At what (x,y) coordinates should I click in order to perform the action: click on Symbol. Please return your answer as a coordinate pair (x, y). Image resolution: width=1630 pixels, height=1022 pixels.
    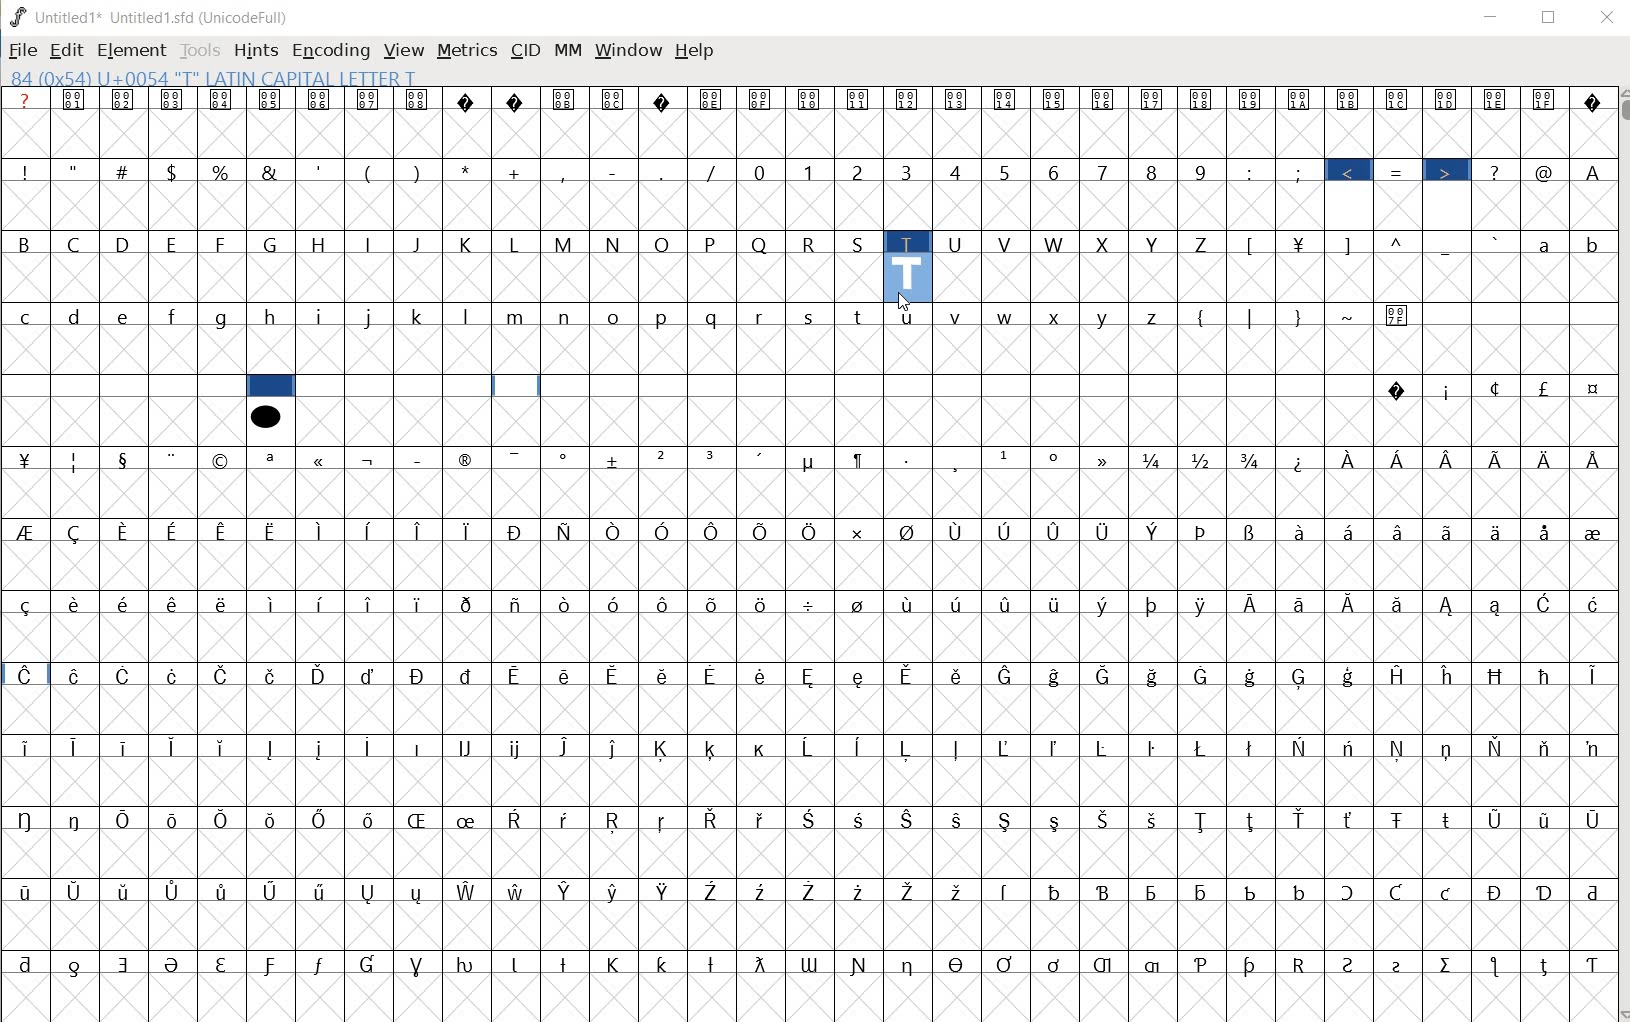
    Looking at the image, I should click on (470, 962).